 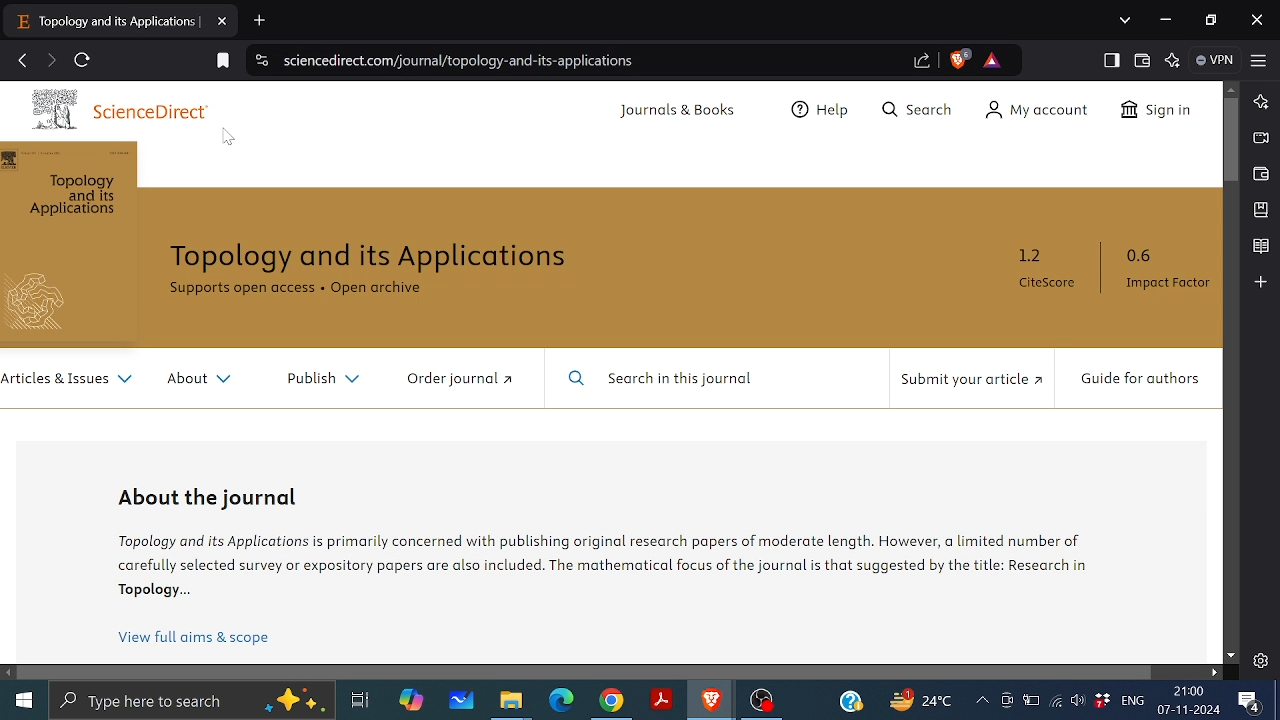 I want to click on Go forwards, so click(x=50, y=59).